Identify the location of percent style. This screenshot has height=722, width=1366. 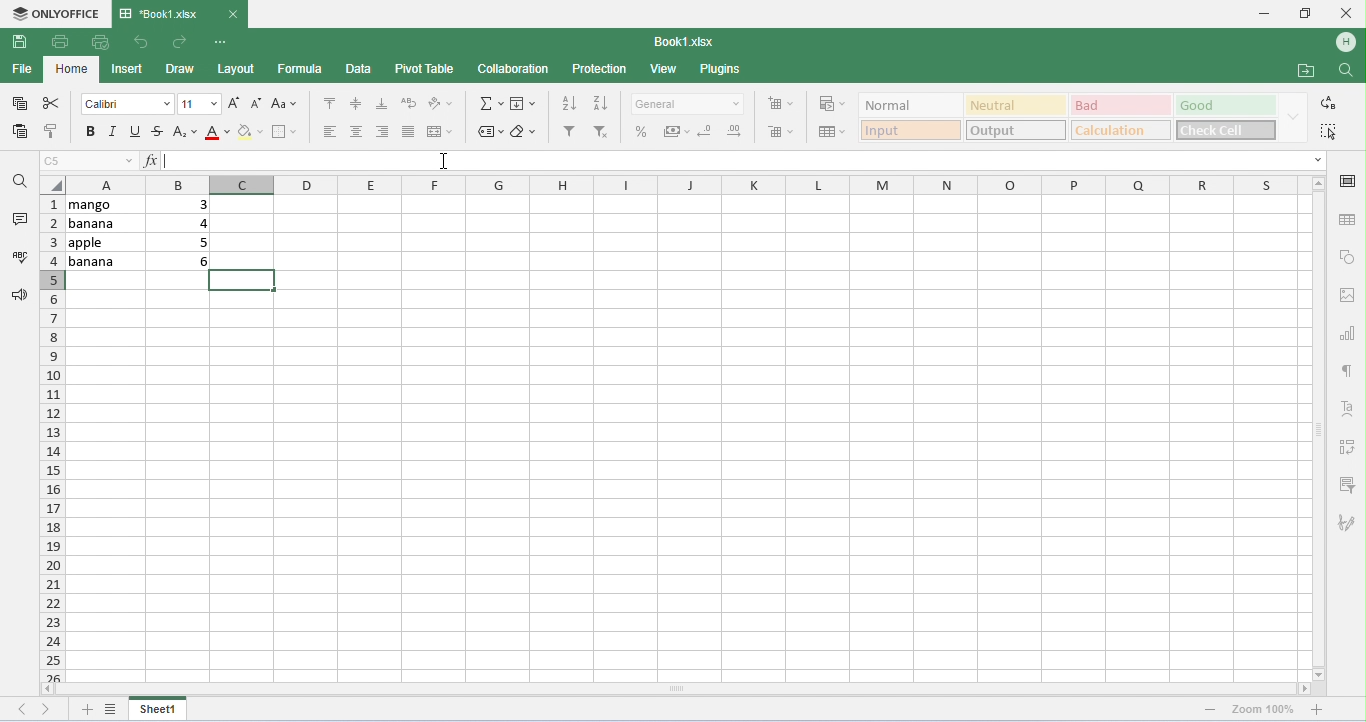
(643, 132).